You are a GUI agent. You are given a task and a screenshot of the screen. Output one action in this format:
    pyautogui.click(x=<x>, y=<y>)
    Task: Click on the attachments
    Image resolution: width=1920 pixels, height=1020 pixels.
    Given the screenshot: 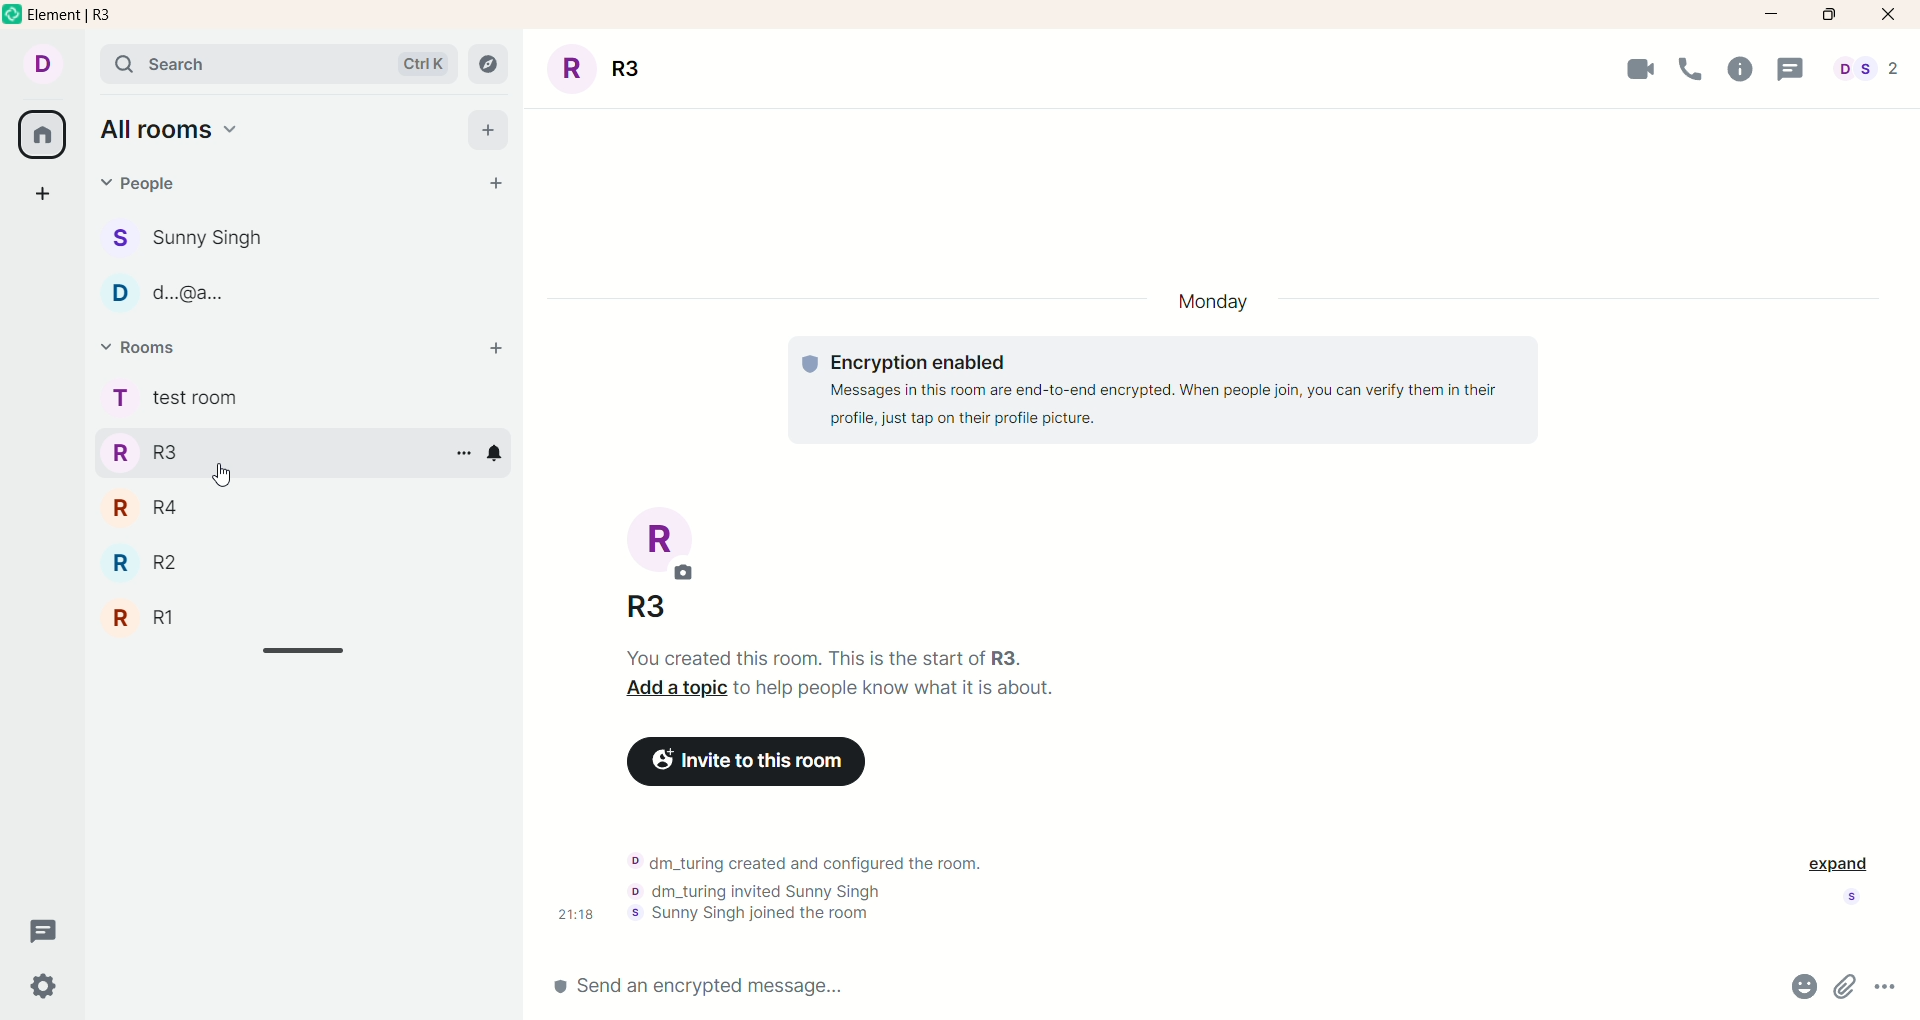 What is the action you would take?
    pyautogui.click(x=1847, y=988)
    